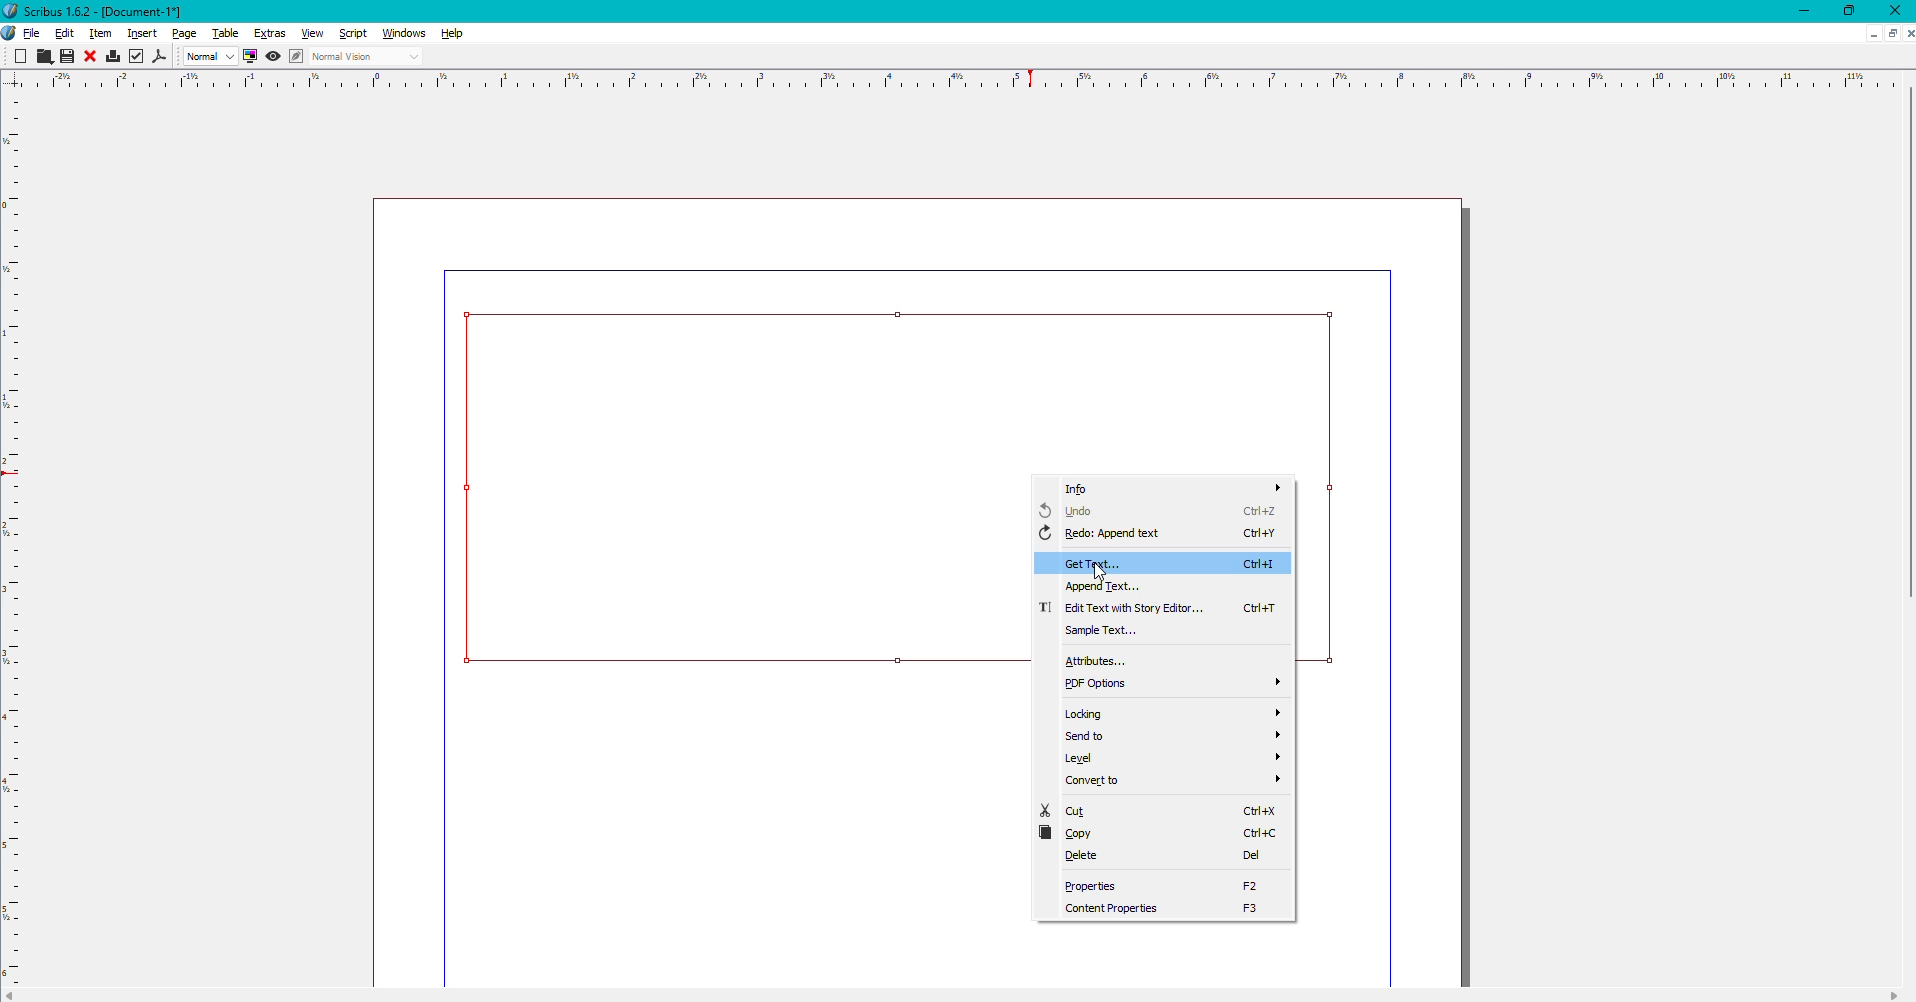 The image size is (1916, 1002). What do you see at coordinates (135, 56) in the screenshot?
I see `Check` at bounding box center [135, 56].